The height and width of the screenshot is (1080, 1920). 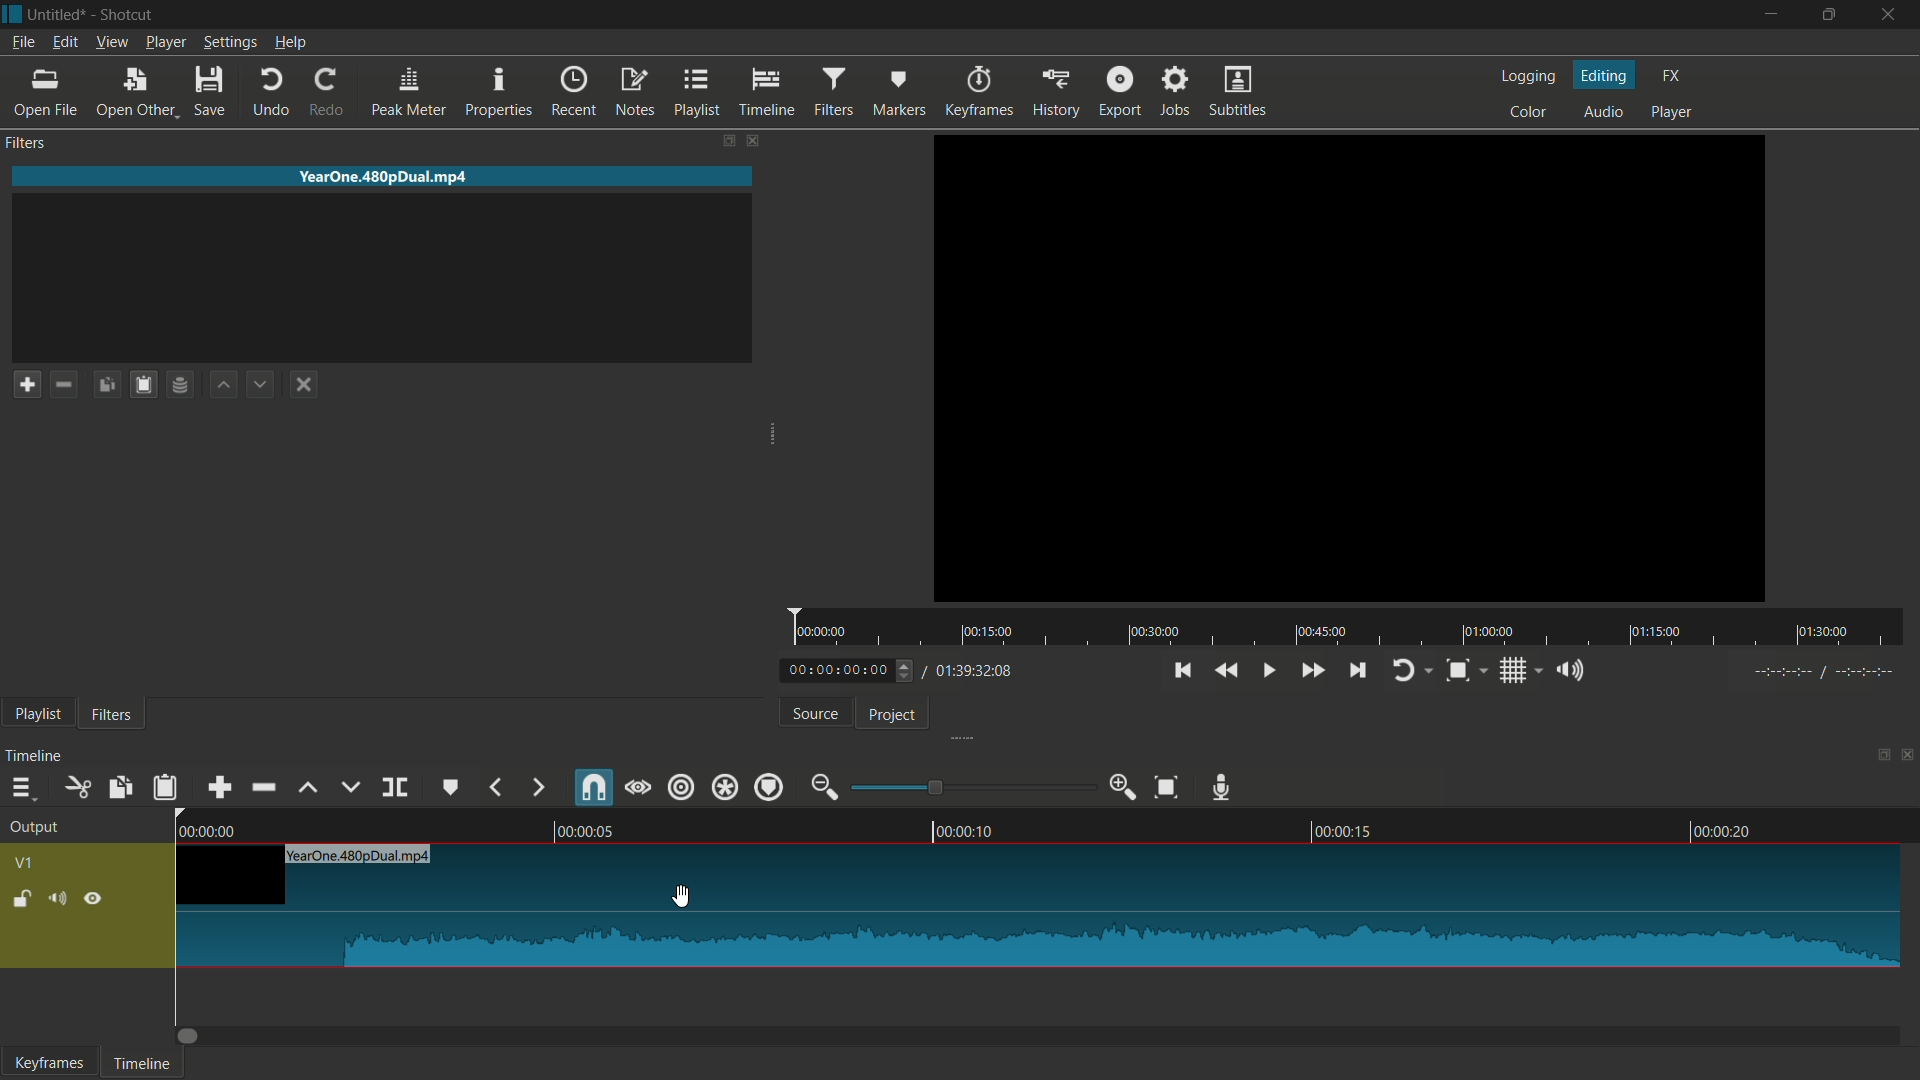 What do you see at coordinates (1513, 670) in the screenshot?
I see `toggle grid` at bounding box center [1513, 670].